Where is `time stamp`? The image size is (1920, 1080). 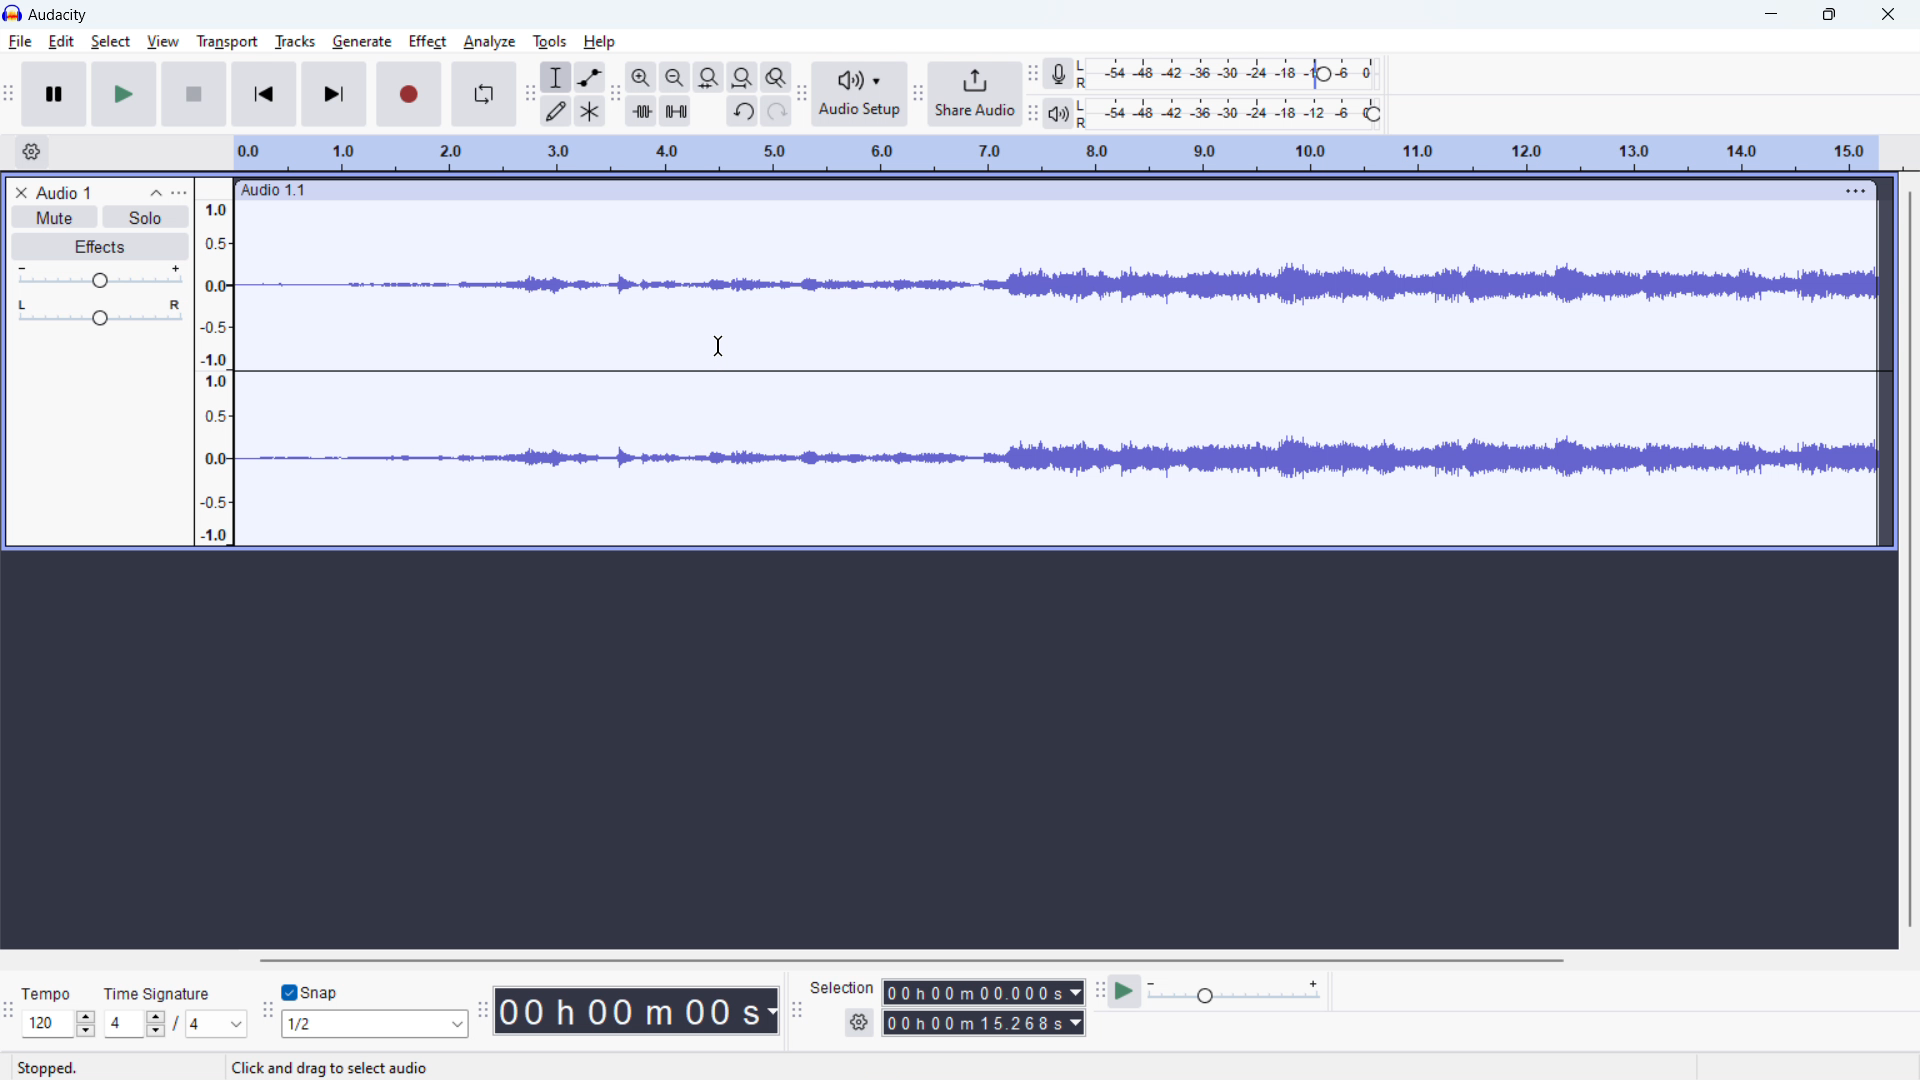 time stamp is located at coordinates (636, 1012).